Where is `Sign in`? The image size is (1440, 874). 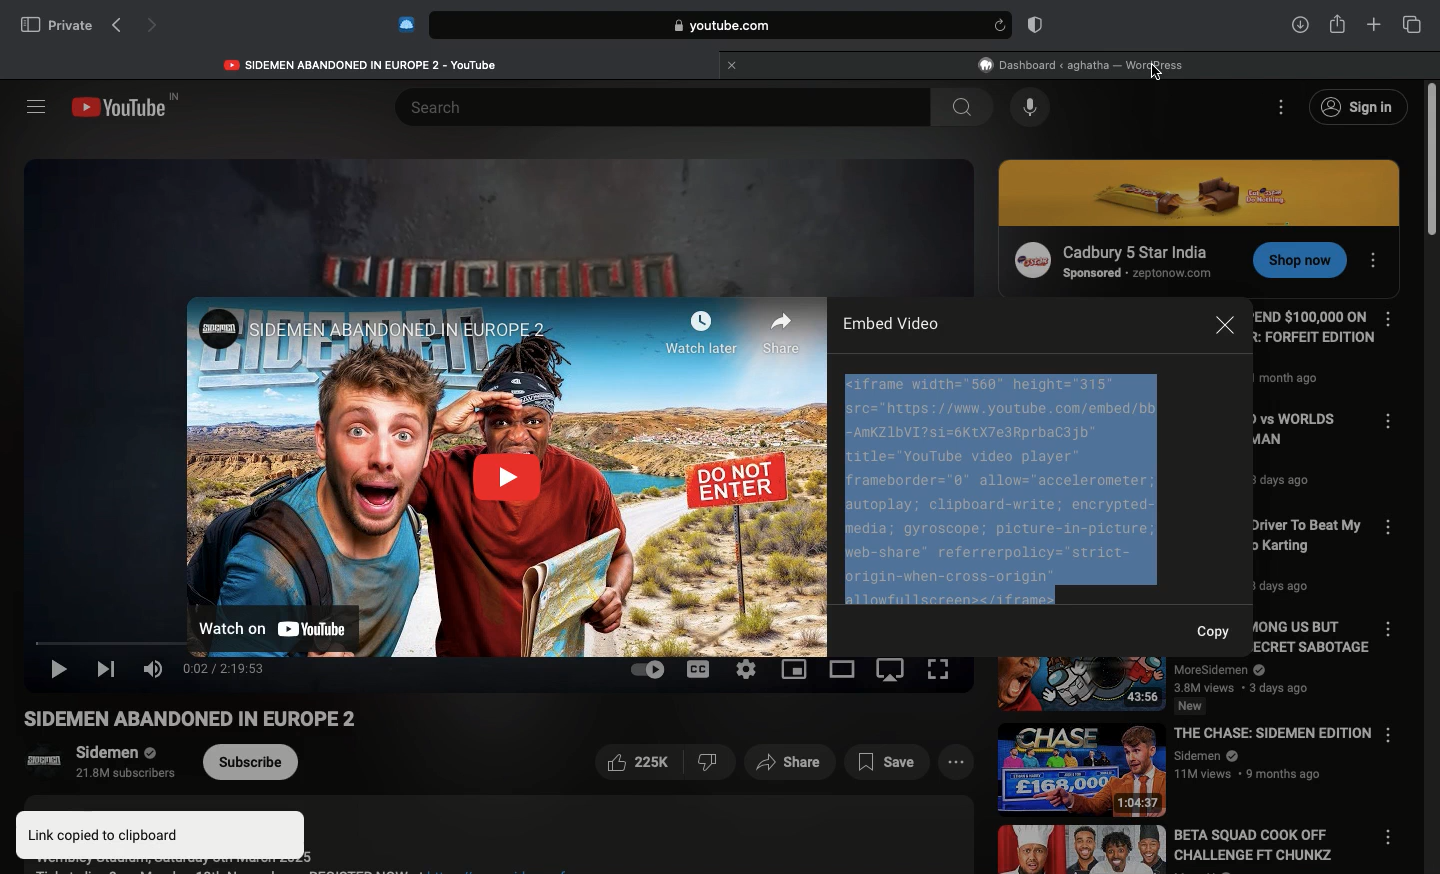 Sign in is located at coordinates (1357, 108).